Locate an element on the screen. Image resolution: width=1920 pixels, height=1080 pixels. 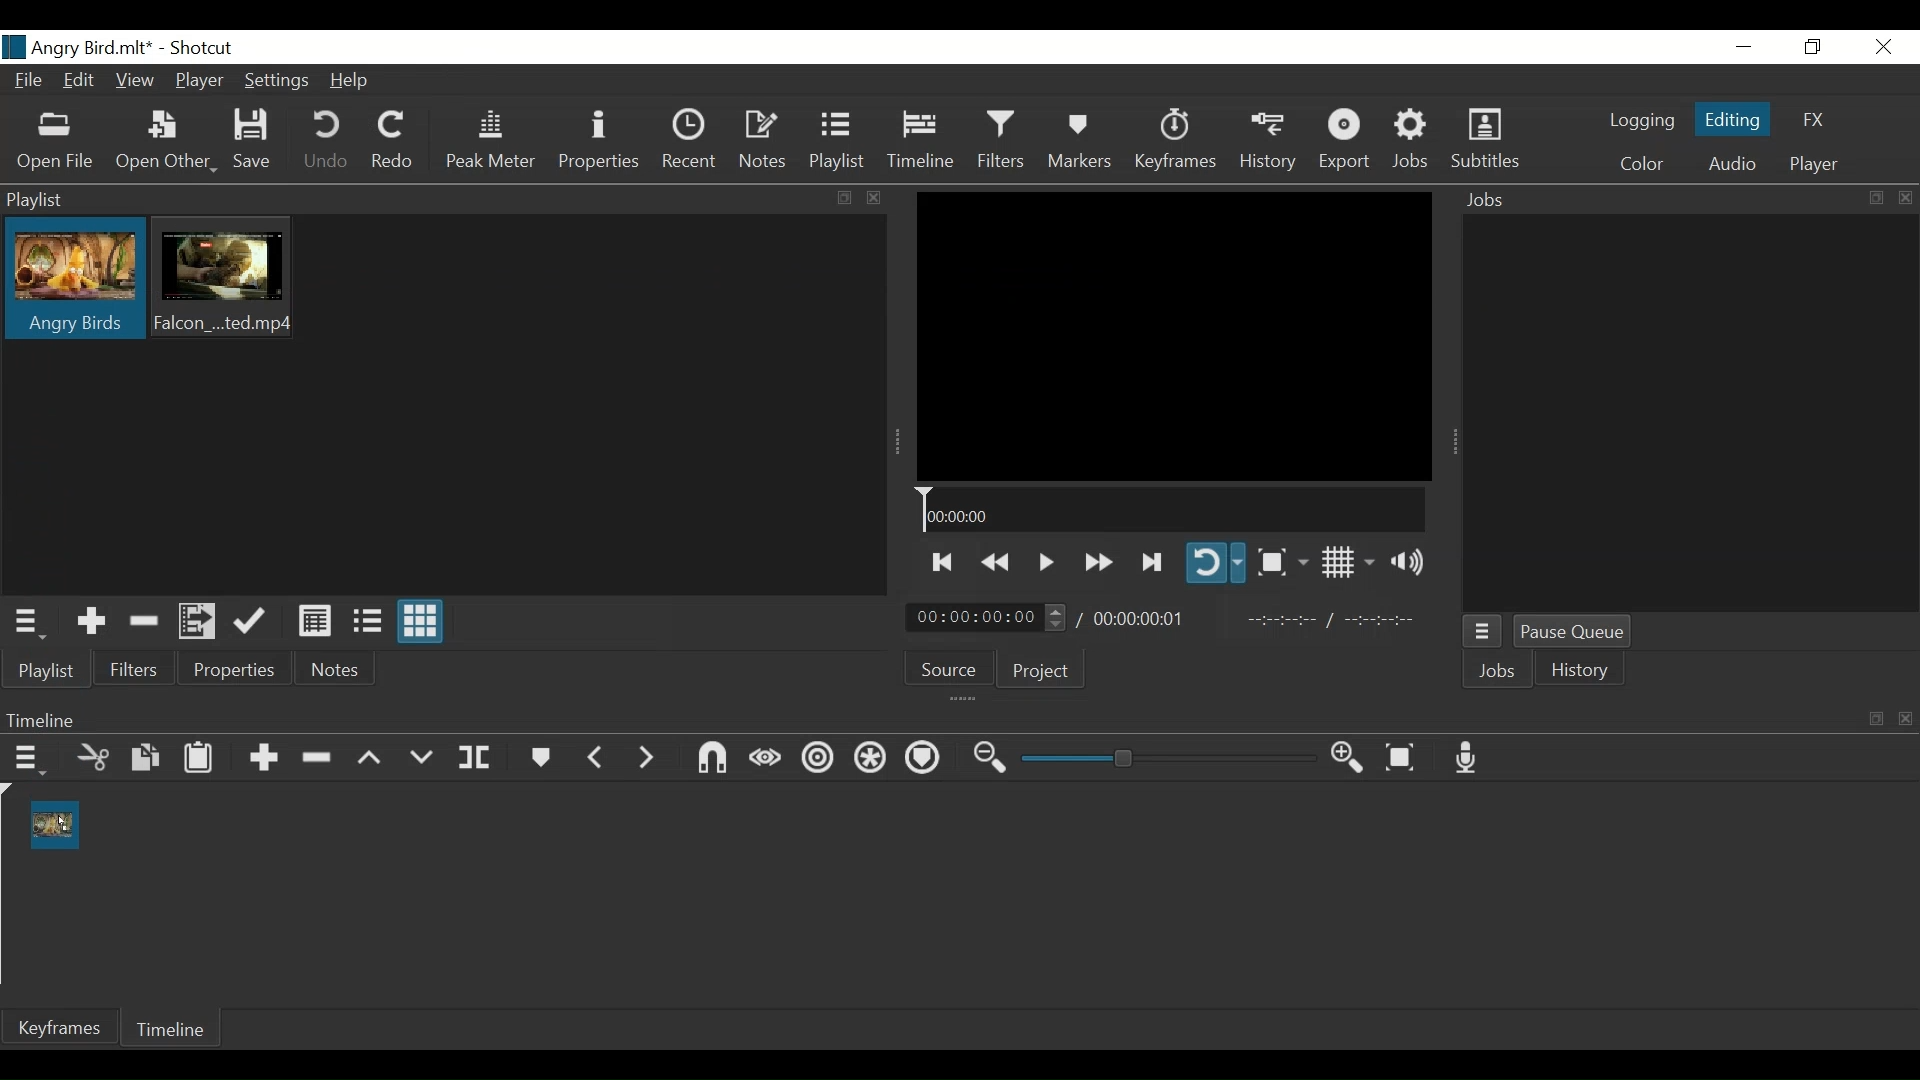
Media Viewer is located at coordinates (1173, 336).